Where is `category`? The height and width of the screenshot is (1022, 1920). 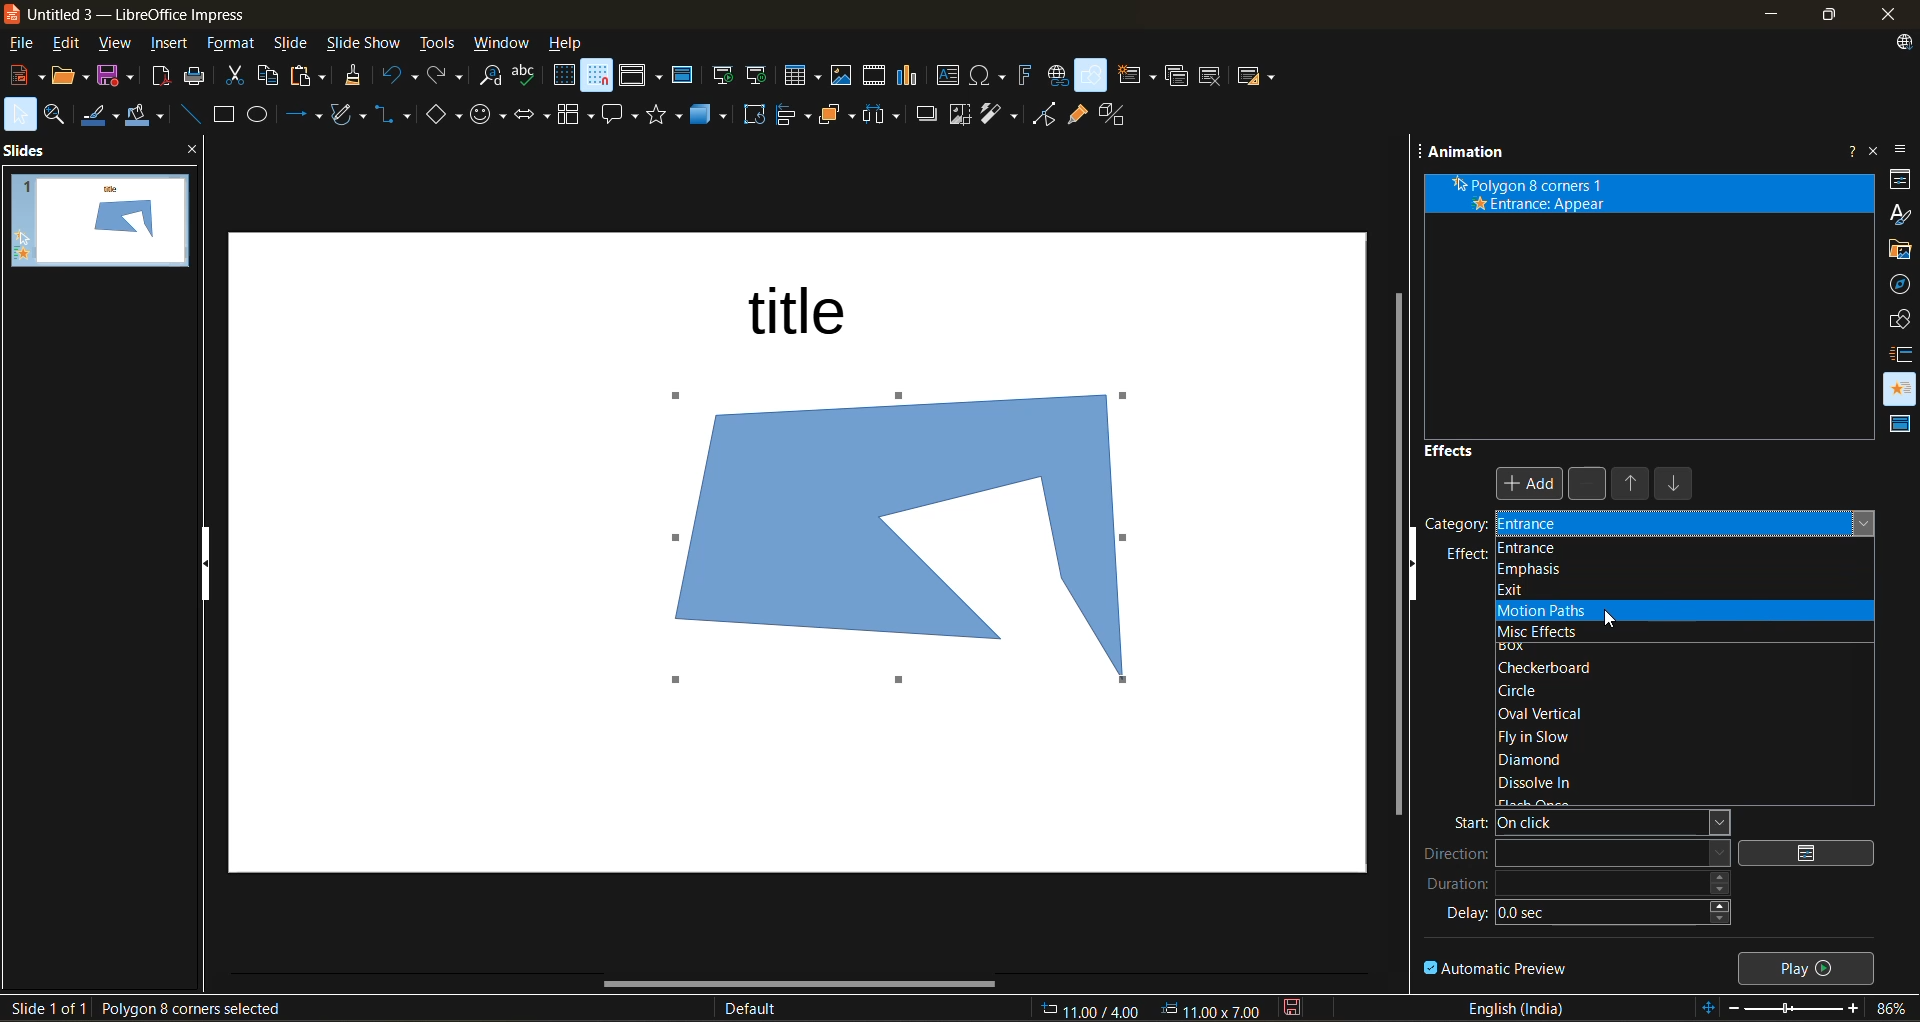
category is located at coordinates (1453, 530).